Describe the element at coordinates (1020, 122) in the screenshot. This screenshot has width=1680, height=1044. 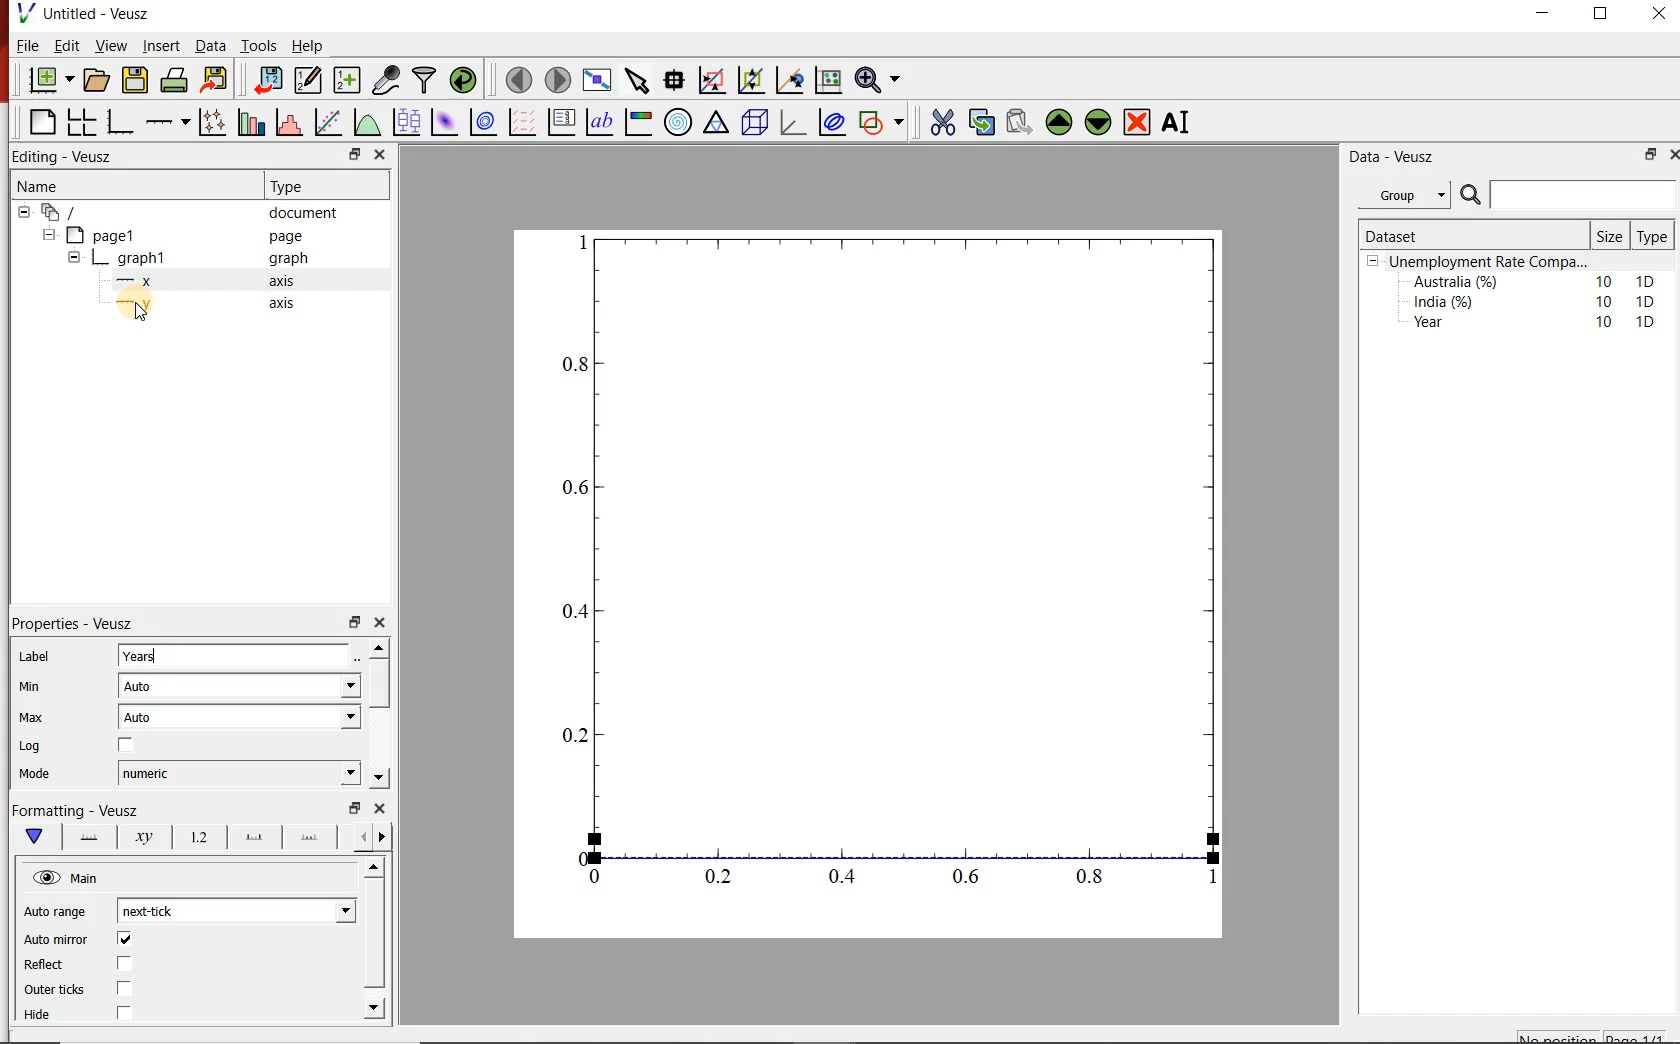
I see `paste the widgets` at that location.